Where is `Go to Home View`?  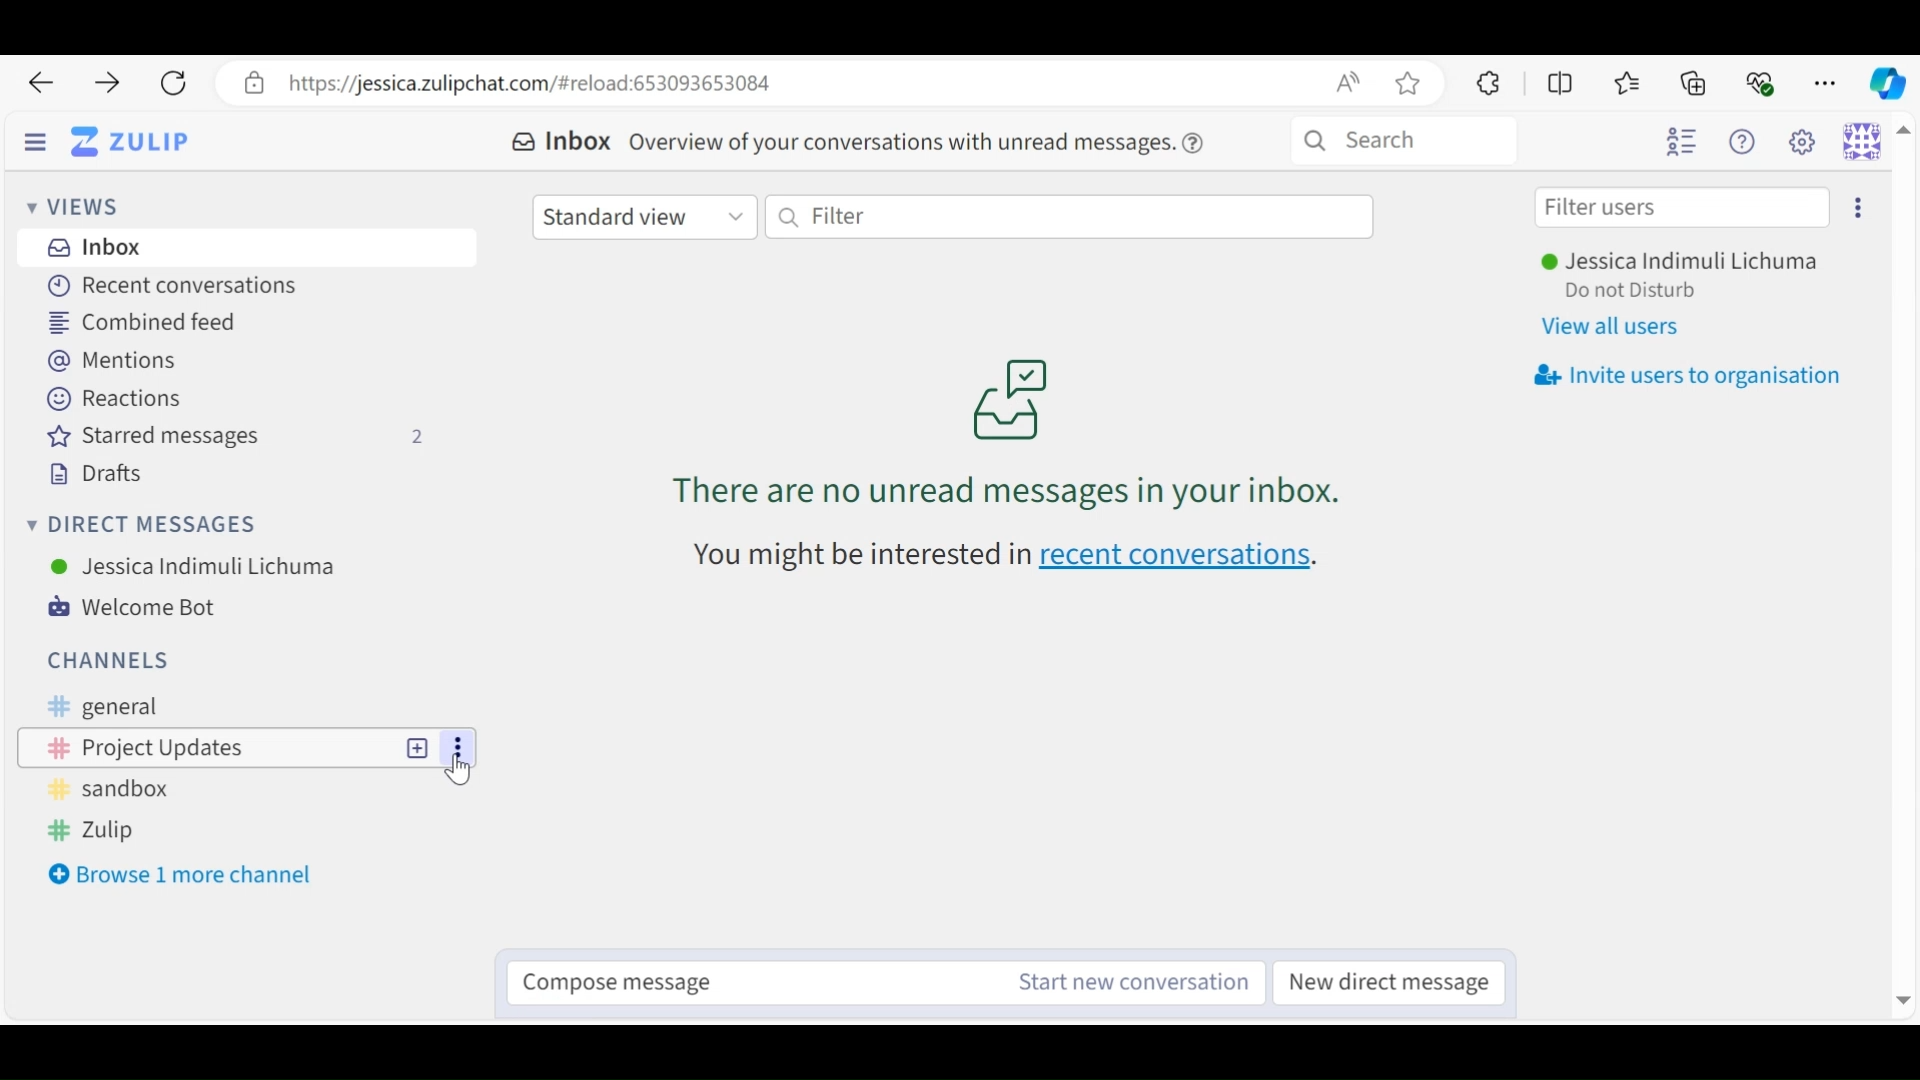 Go to Home View is located at coordinates (129, 143).